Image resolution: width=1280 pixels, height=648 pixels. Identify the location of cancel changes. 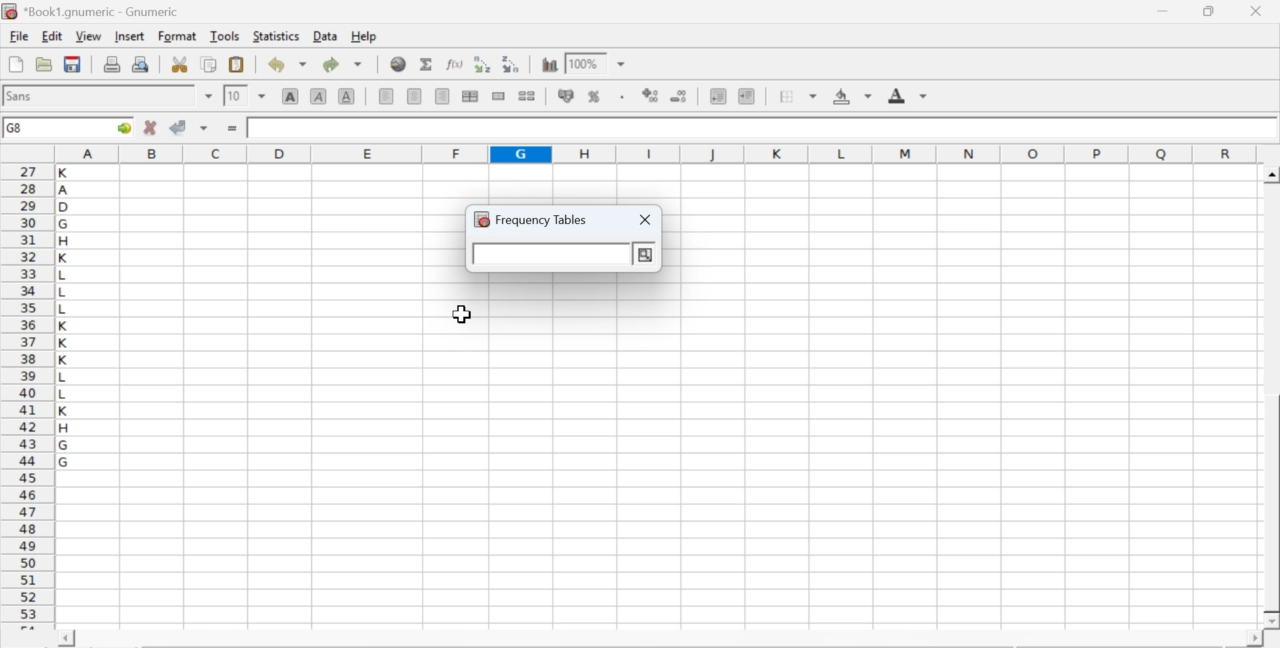
(151, 127).